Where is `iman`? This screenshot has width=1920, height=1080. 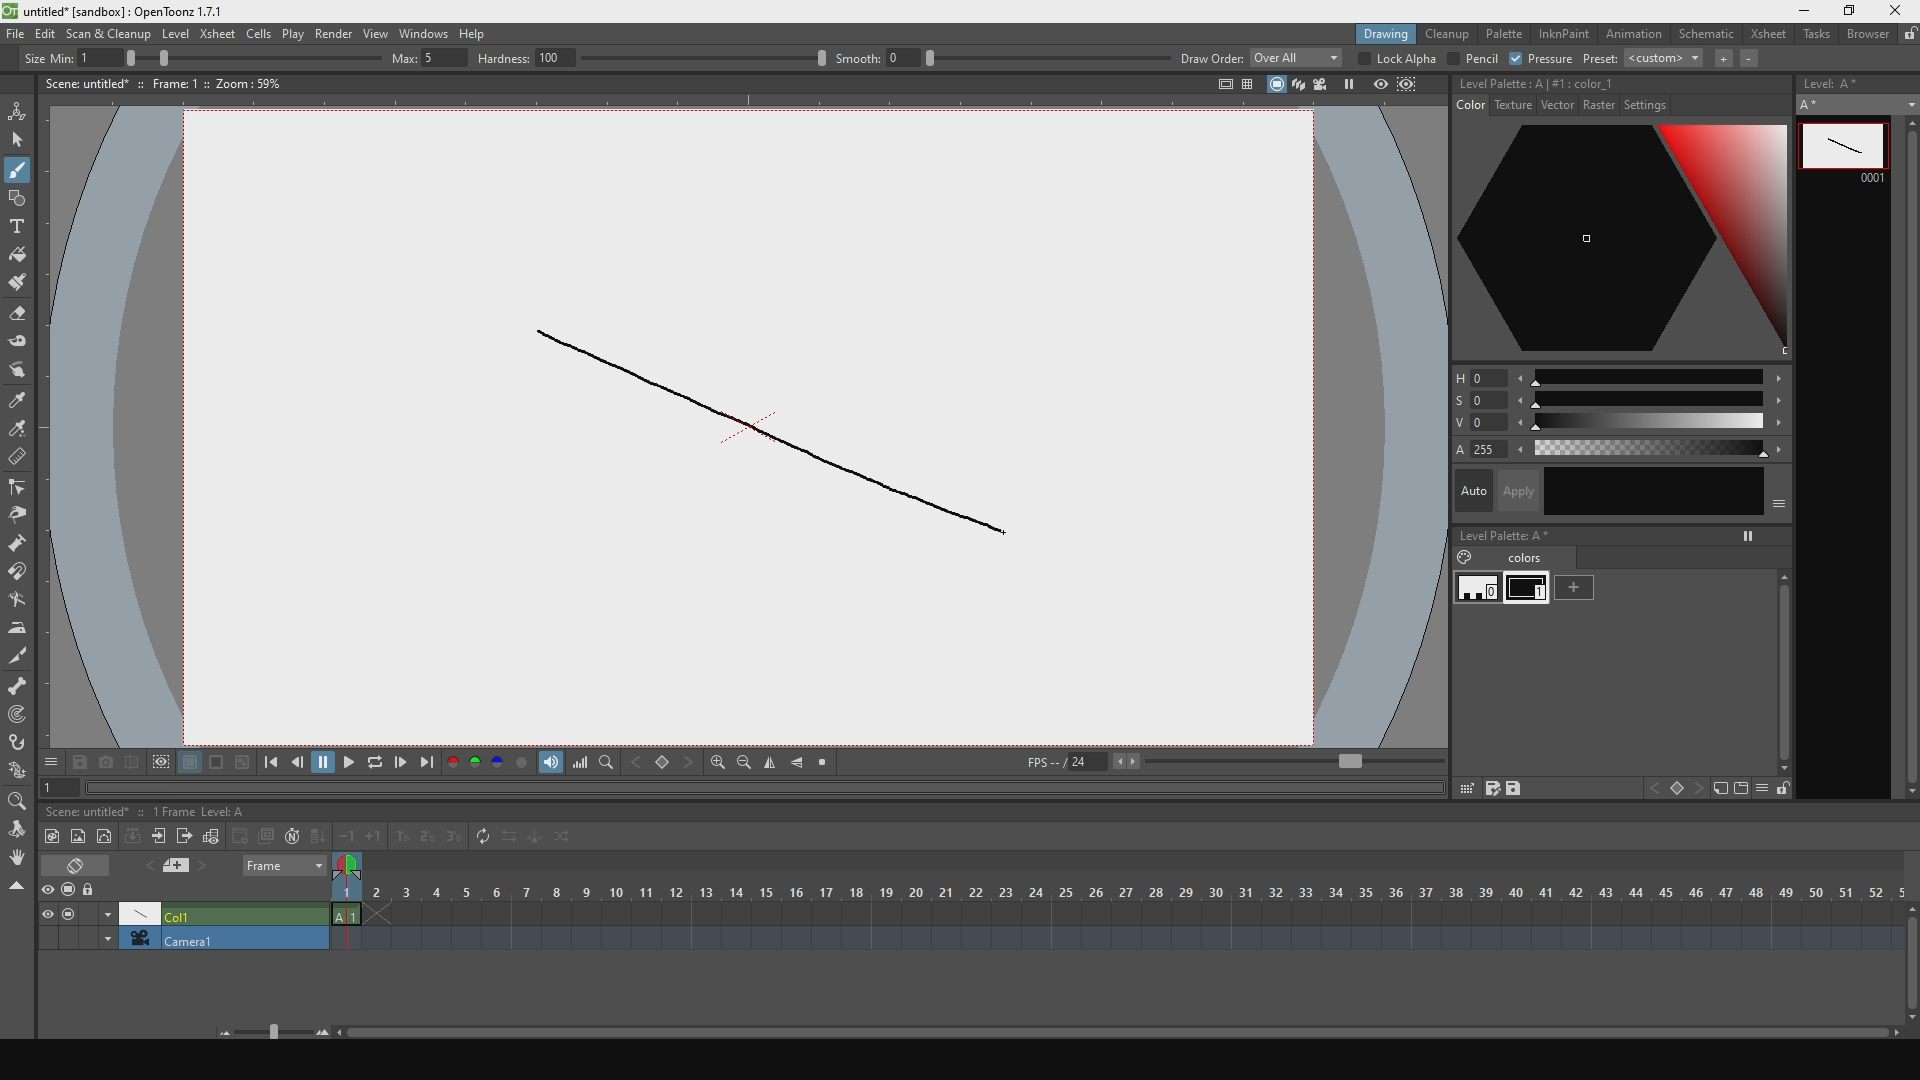
iman is located at coordinates (23, 575).